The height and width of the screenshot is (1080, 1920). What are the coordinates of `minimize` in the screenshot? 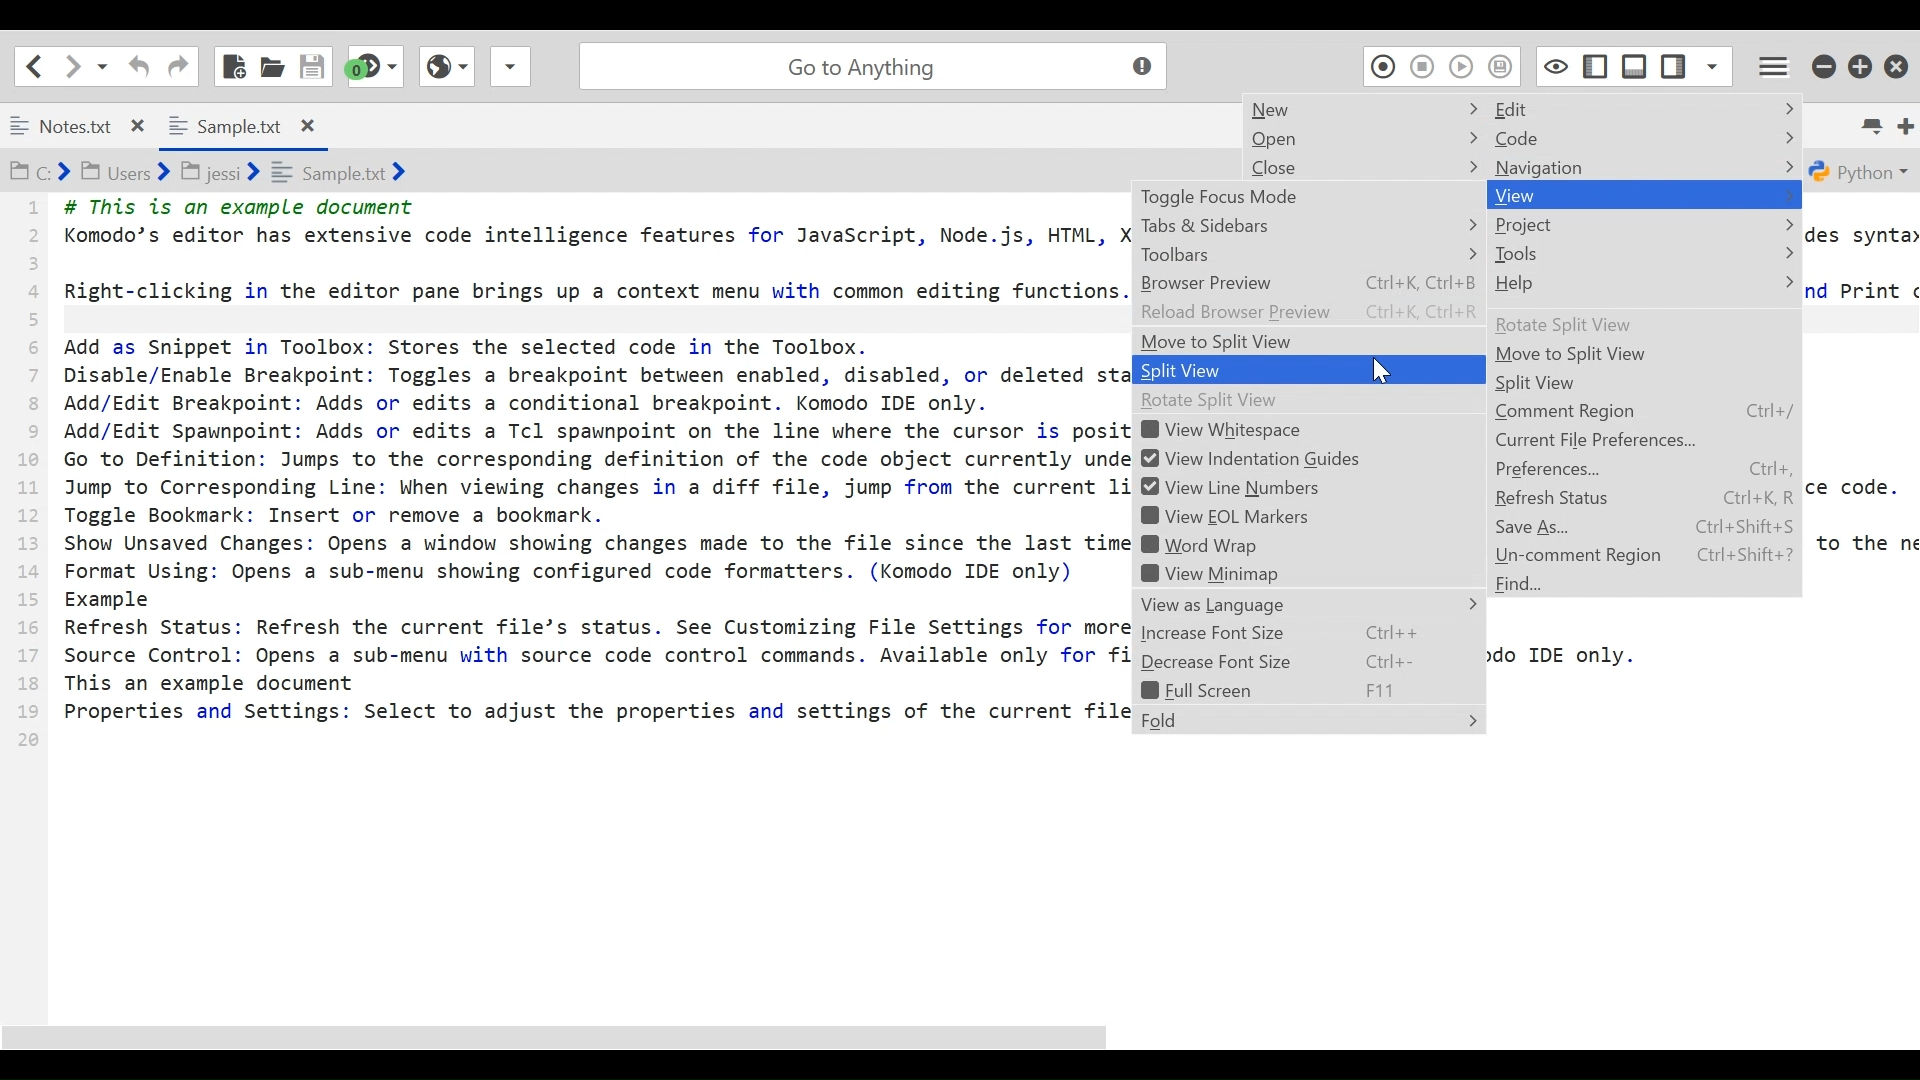 It's located at (1825, 67).